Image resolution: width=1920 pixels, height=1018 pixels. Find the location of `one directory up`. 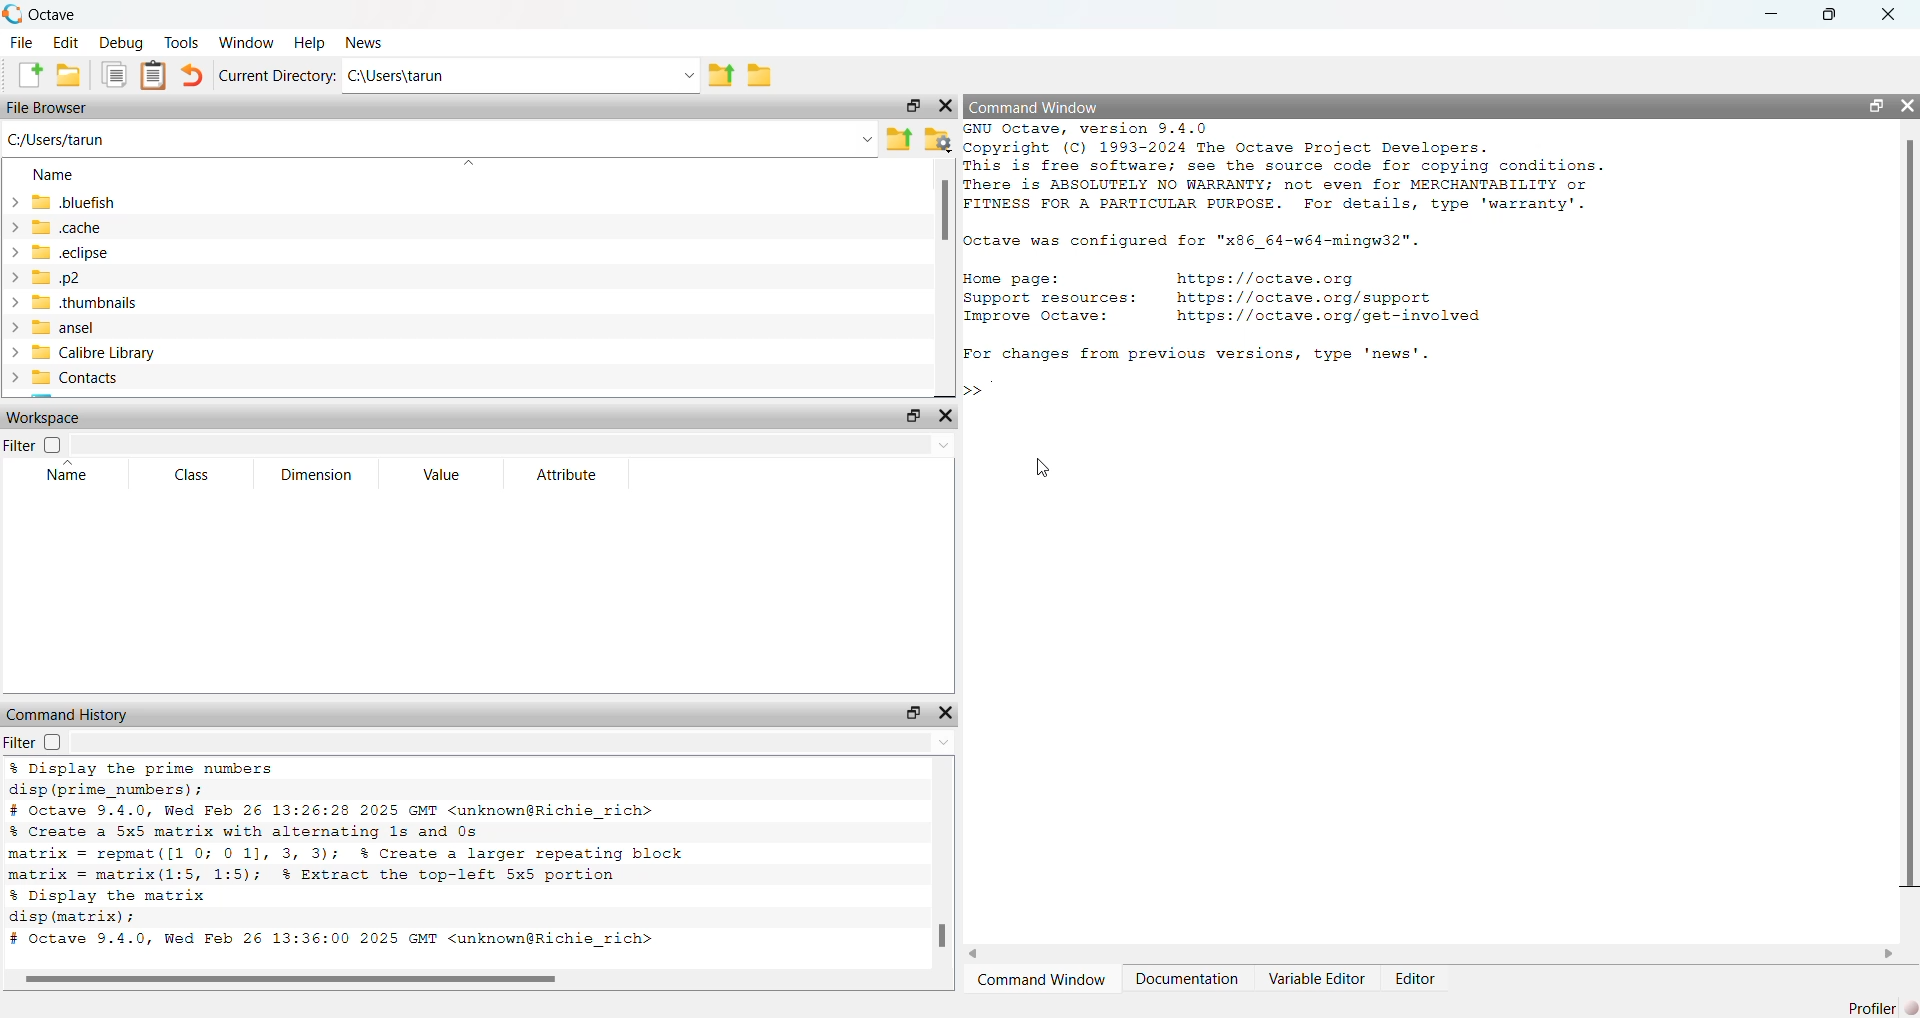

one directory up is located at coordinates (727, 76).